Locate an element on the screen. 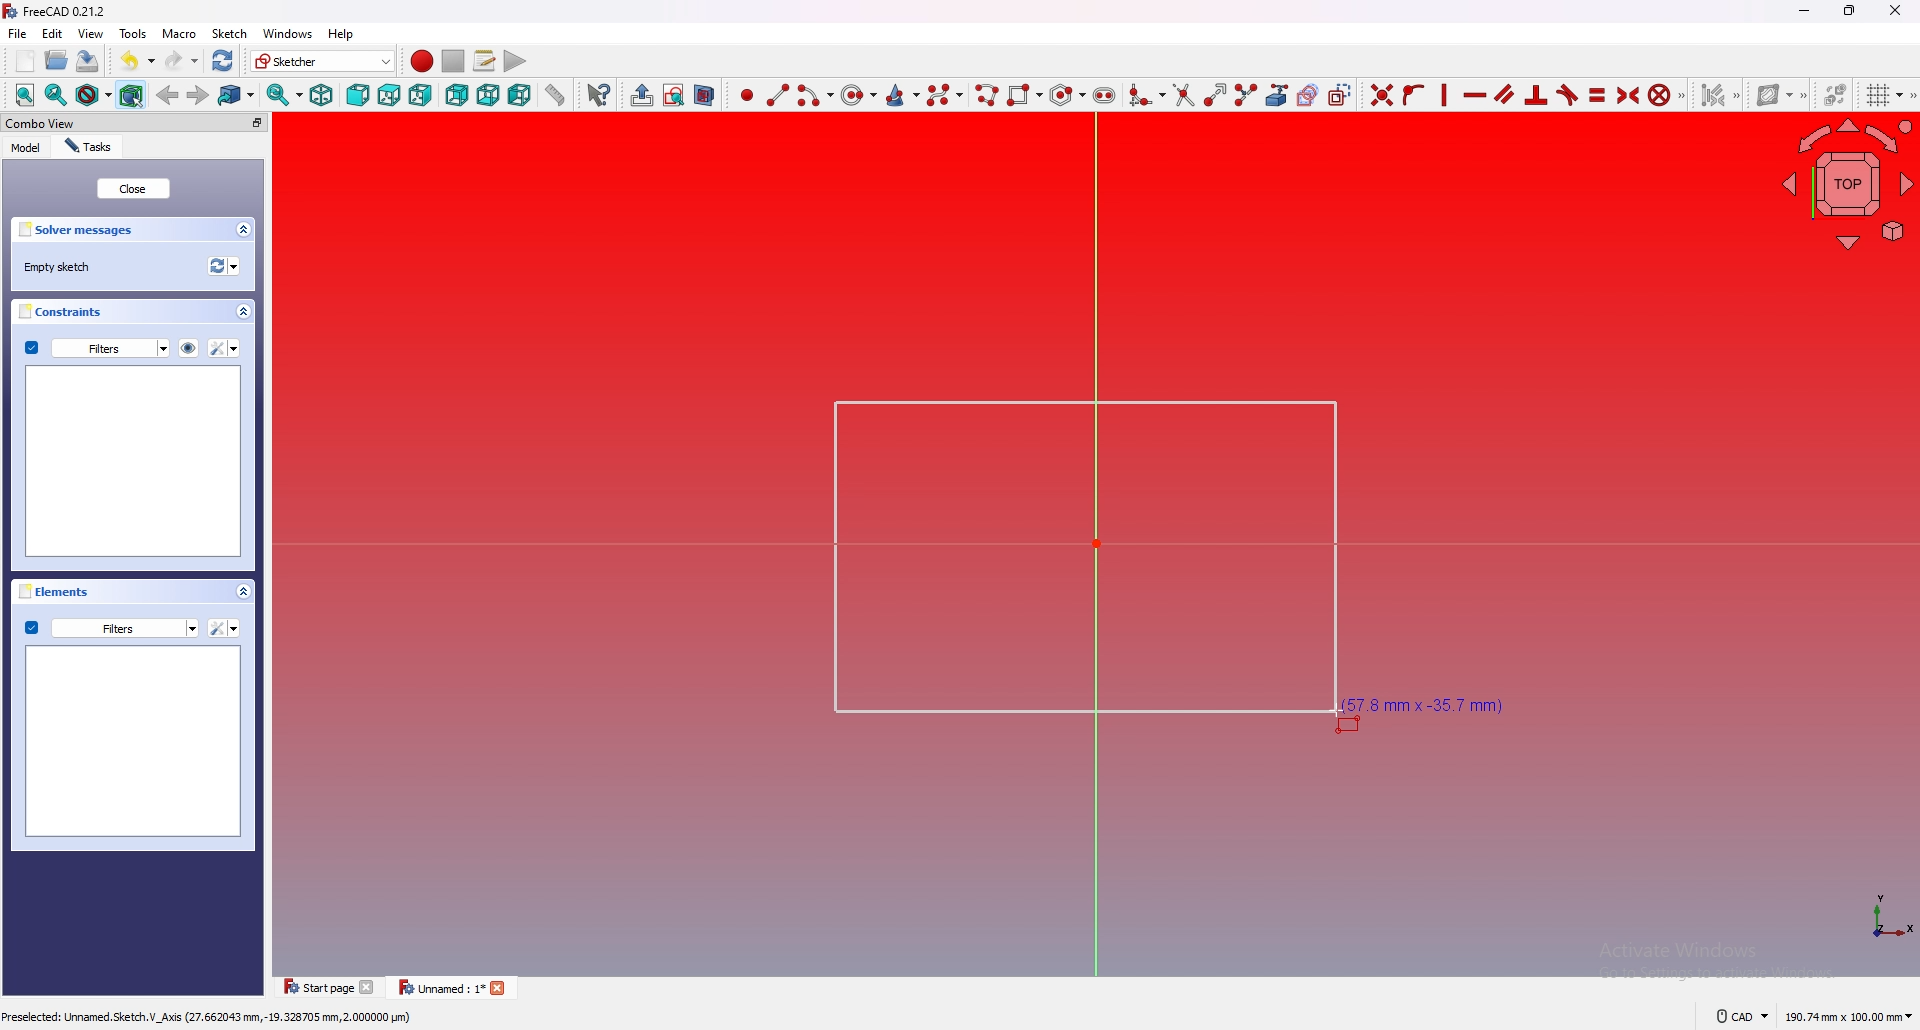 This screenshot has width=1920, height=1030. show B spline info is located at coordinates (1777, 95).